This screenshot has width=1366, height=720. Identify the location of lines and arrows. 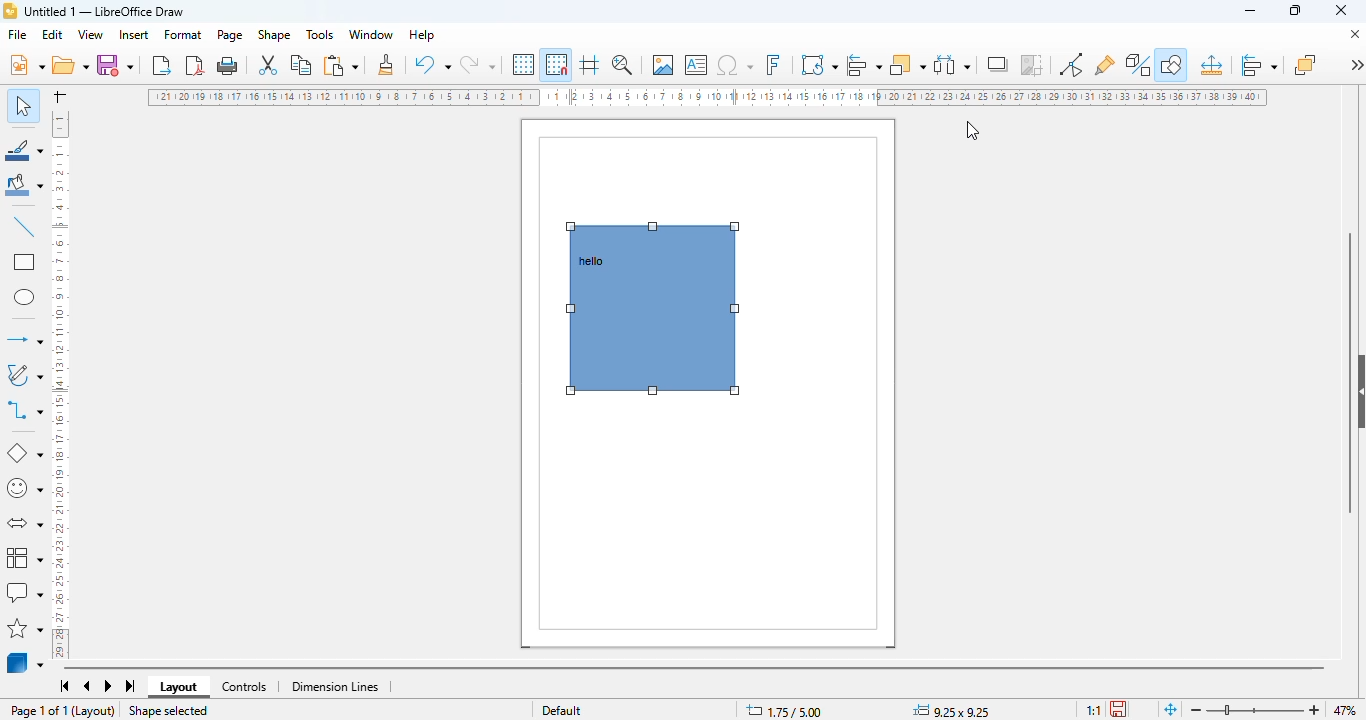
(23, 339).